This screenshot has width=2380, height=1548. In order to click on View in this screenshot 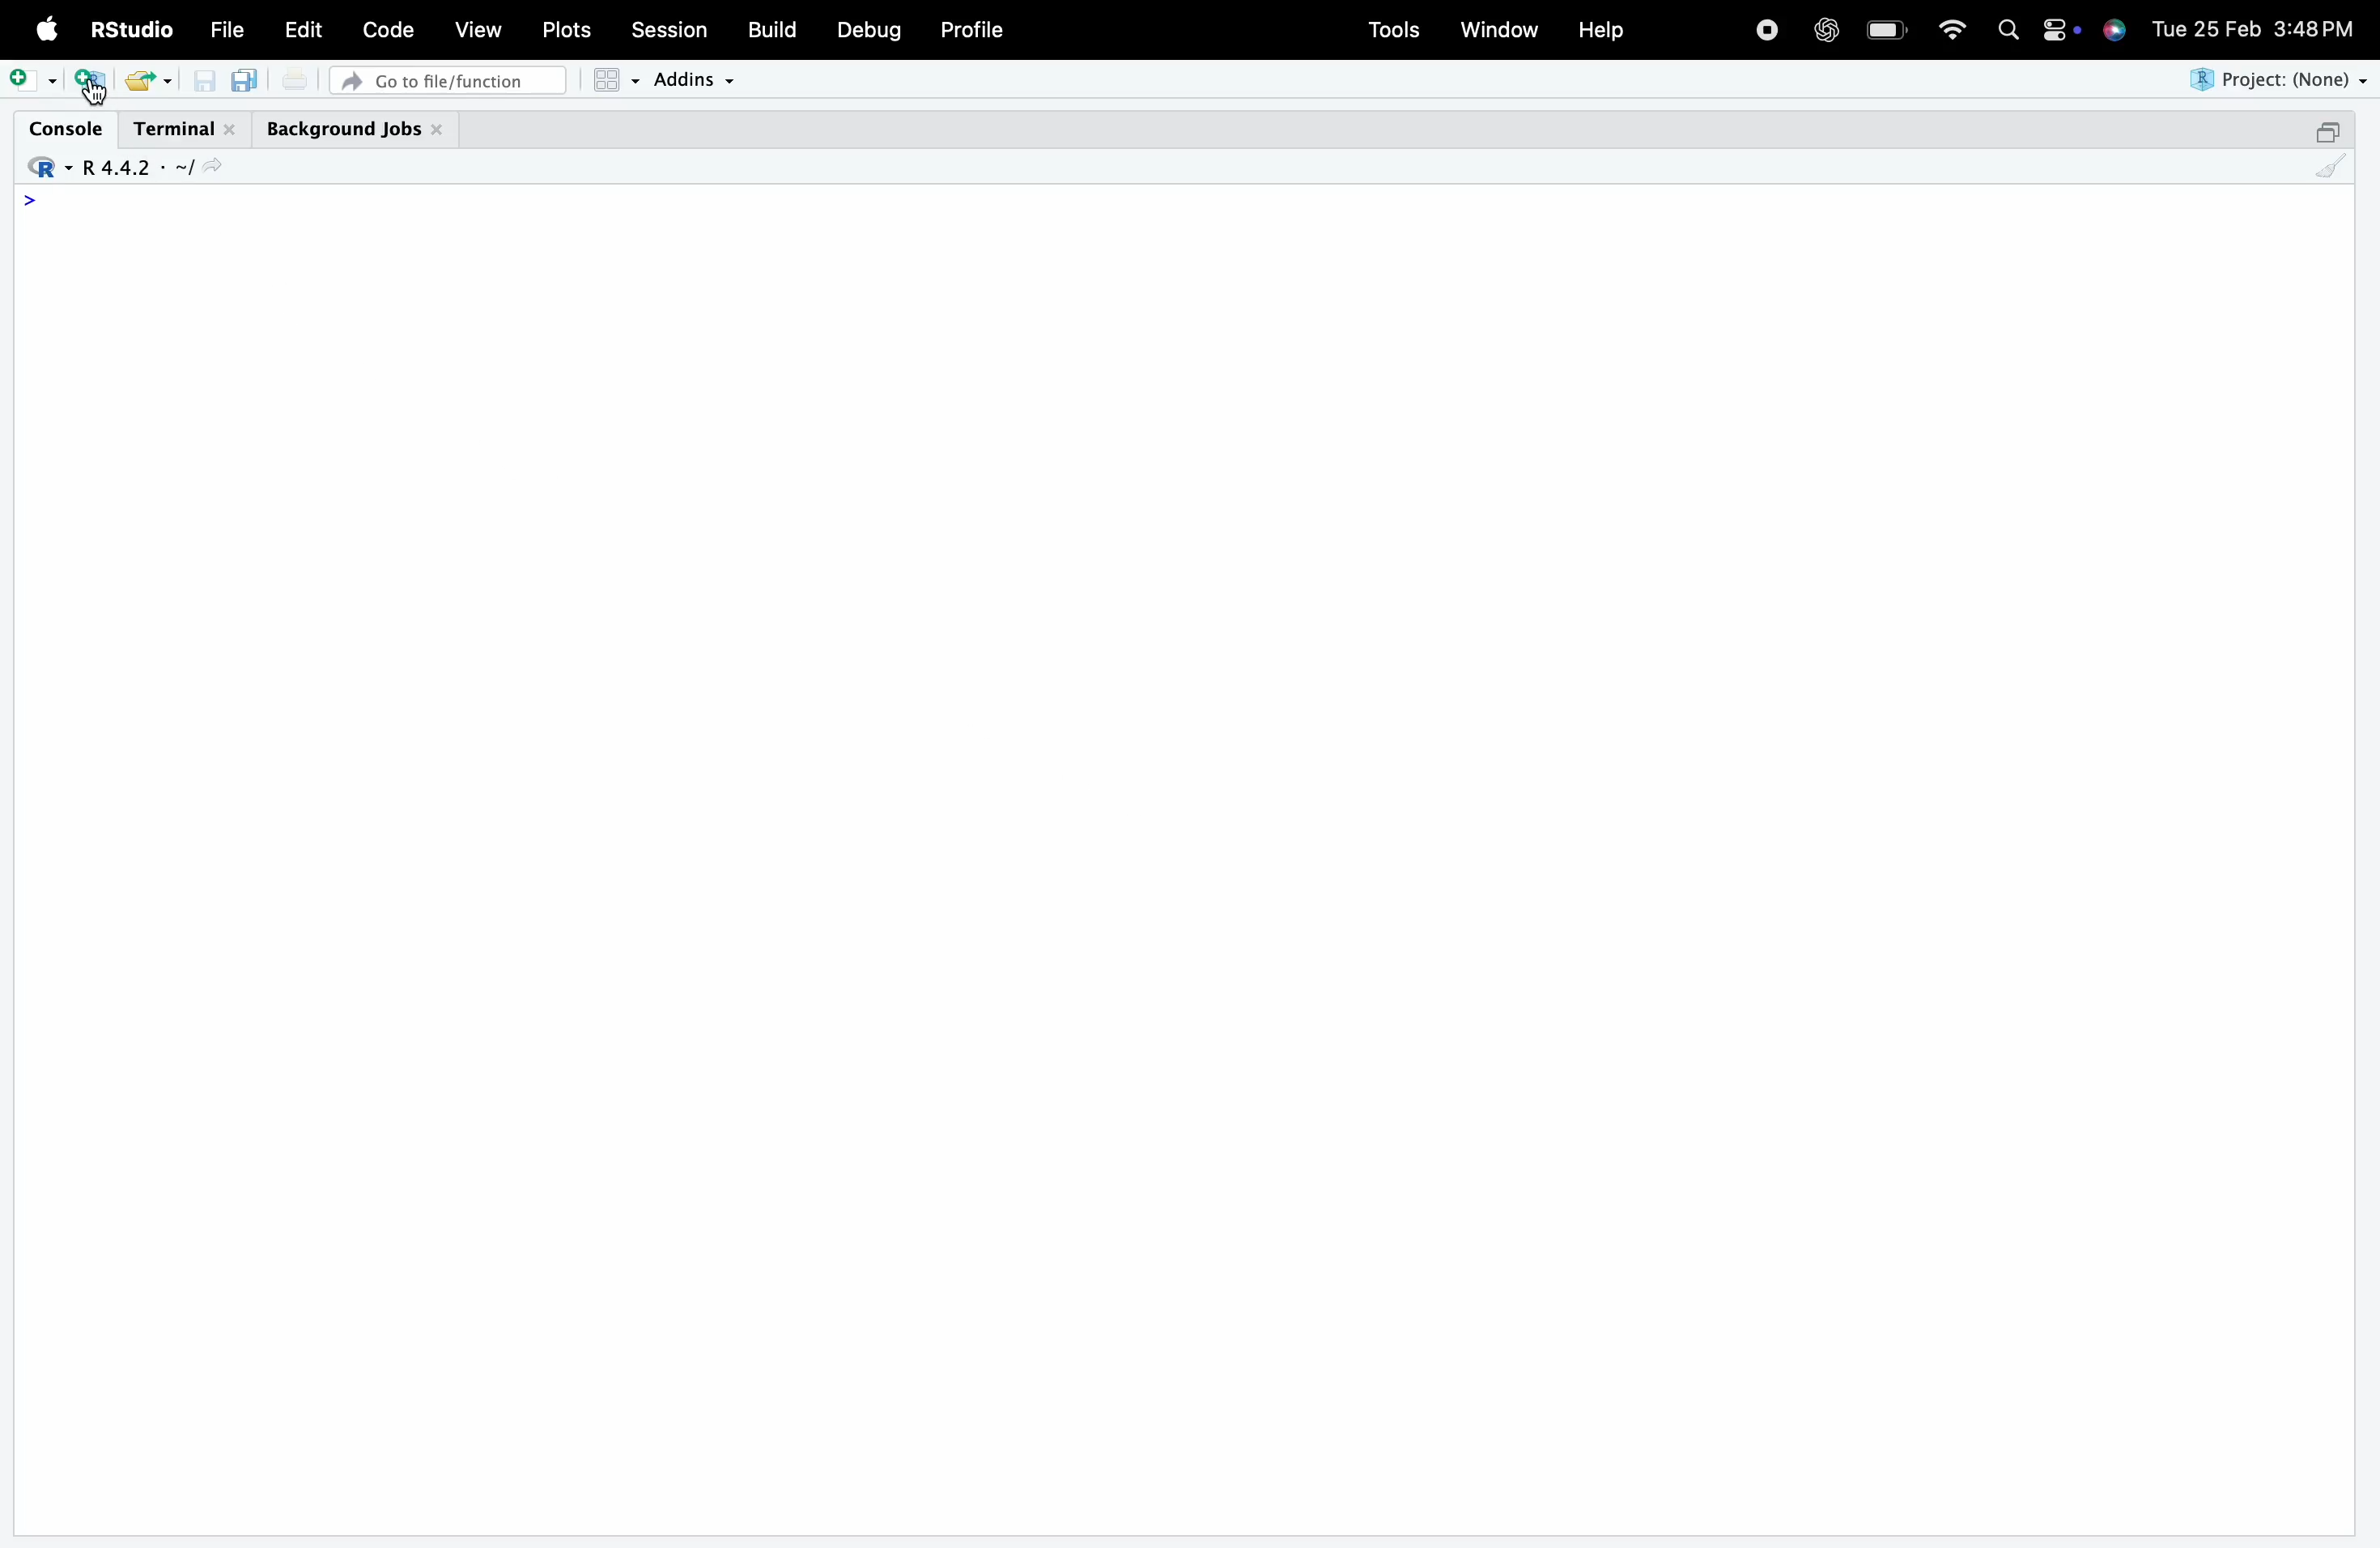, I will do `click(478, 27)`.